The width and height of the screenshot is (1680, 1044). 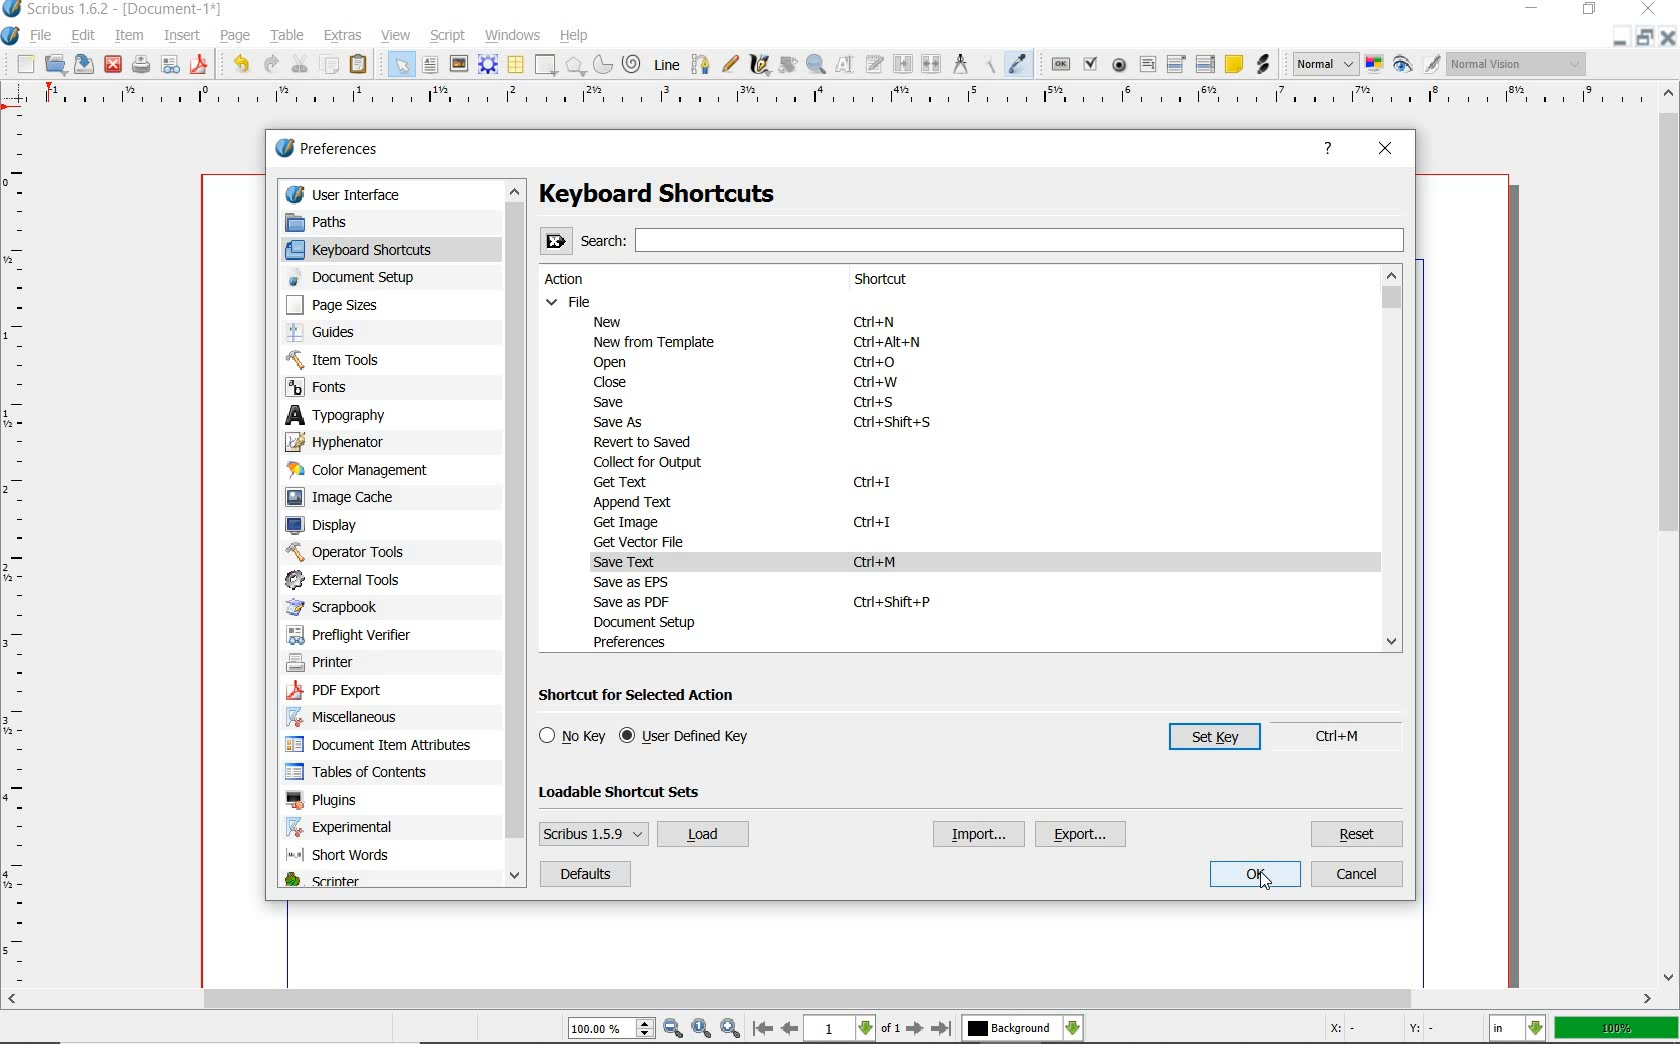 What do you see at coordinates (514, 36) in the screenshot?
I see `windows` at bounding box center [514, 36].